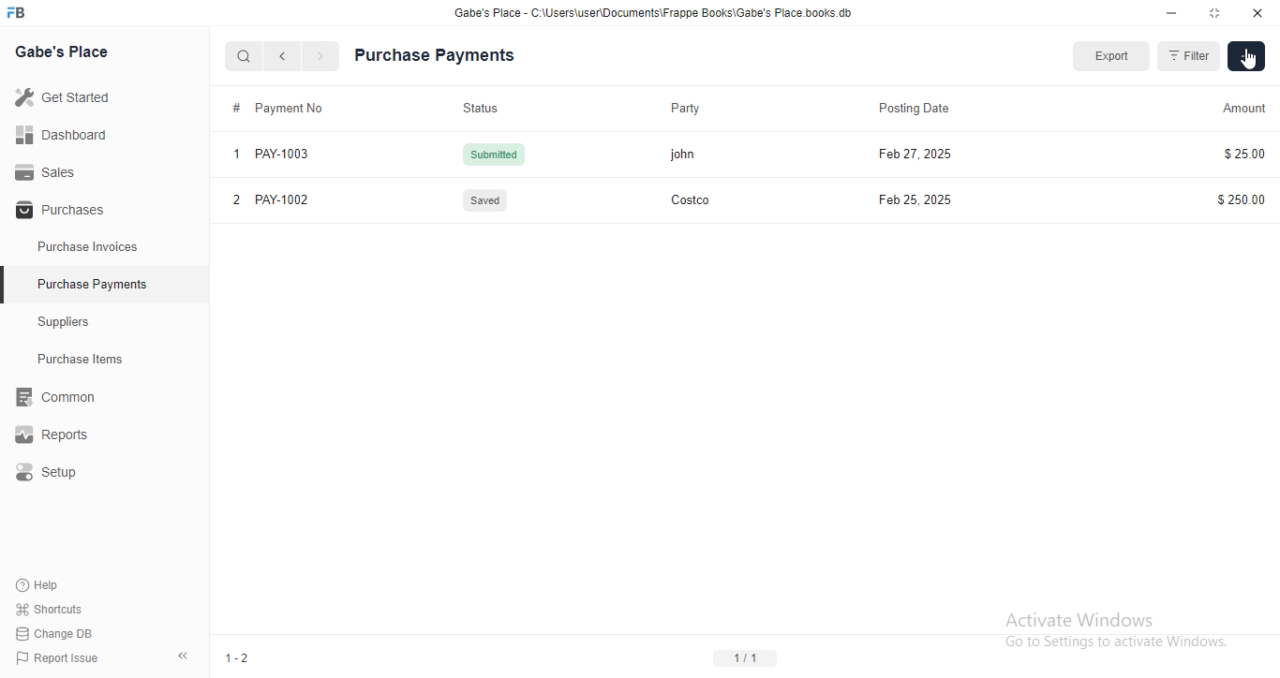 This screenshot has height=678, width=1280. Describe the element at coordinates (287, 109) in the screenshot. I see `Invoice No` at that location.